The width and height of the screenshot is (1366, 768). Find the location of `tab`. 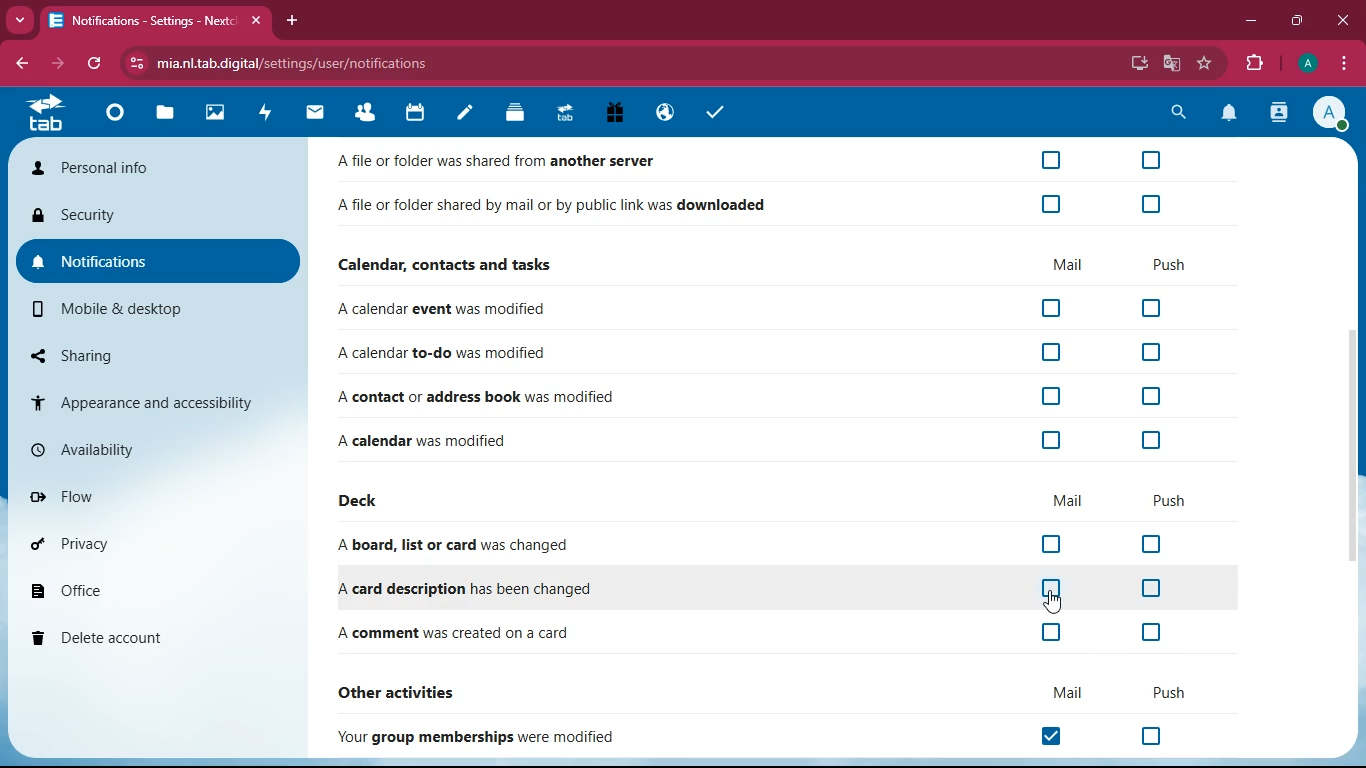

tab is located at coordinates (52, 114).